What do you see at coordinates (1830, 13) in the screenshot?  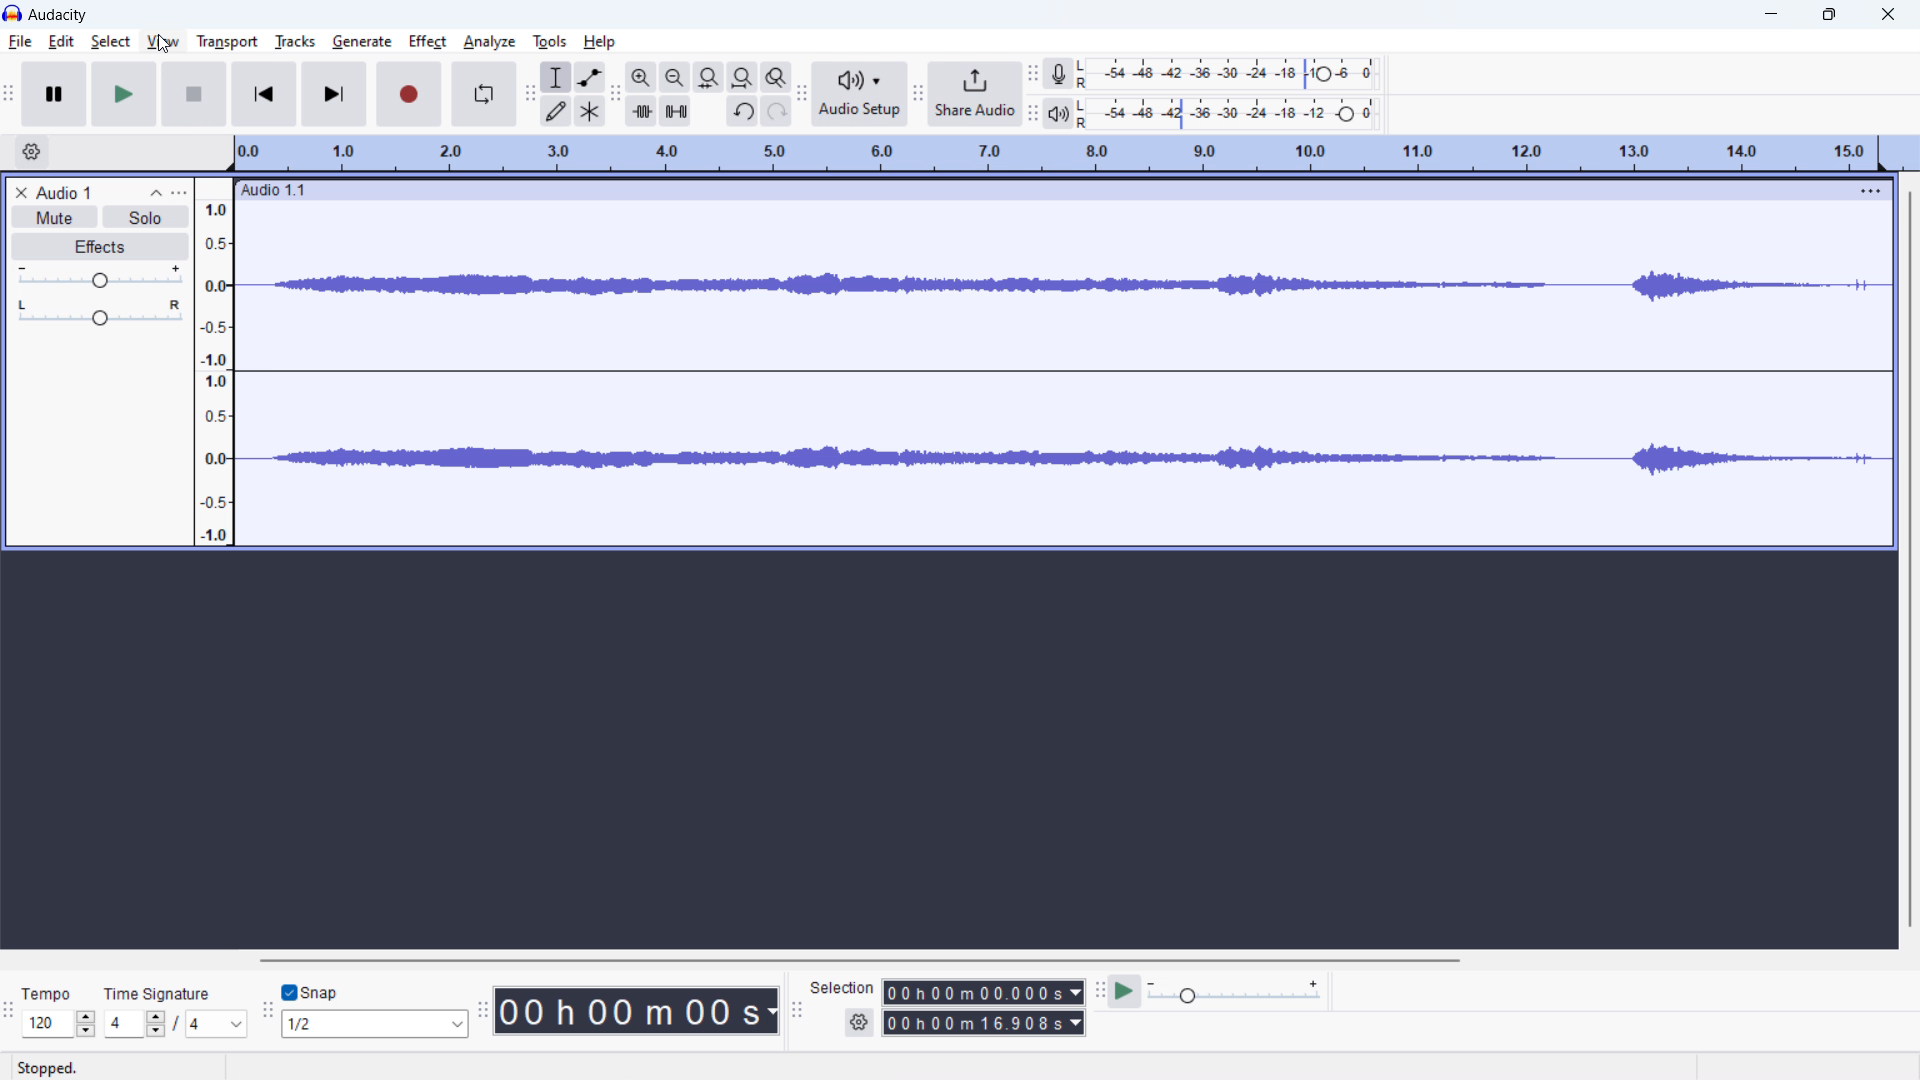 I see `maximize` at bounding box center [1830, 13].